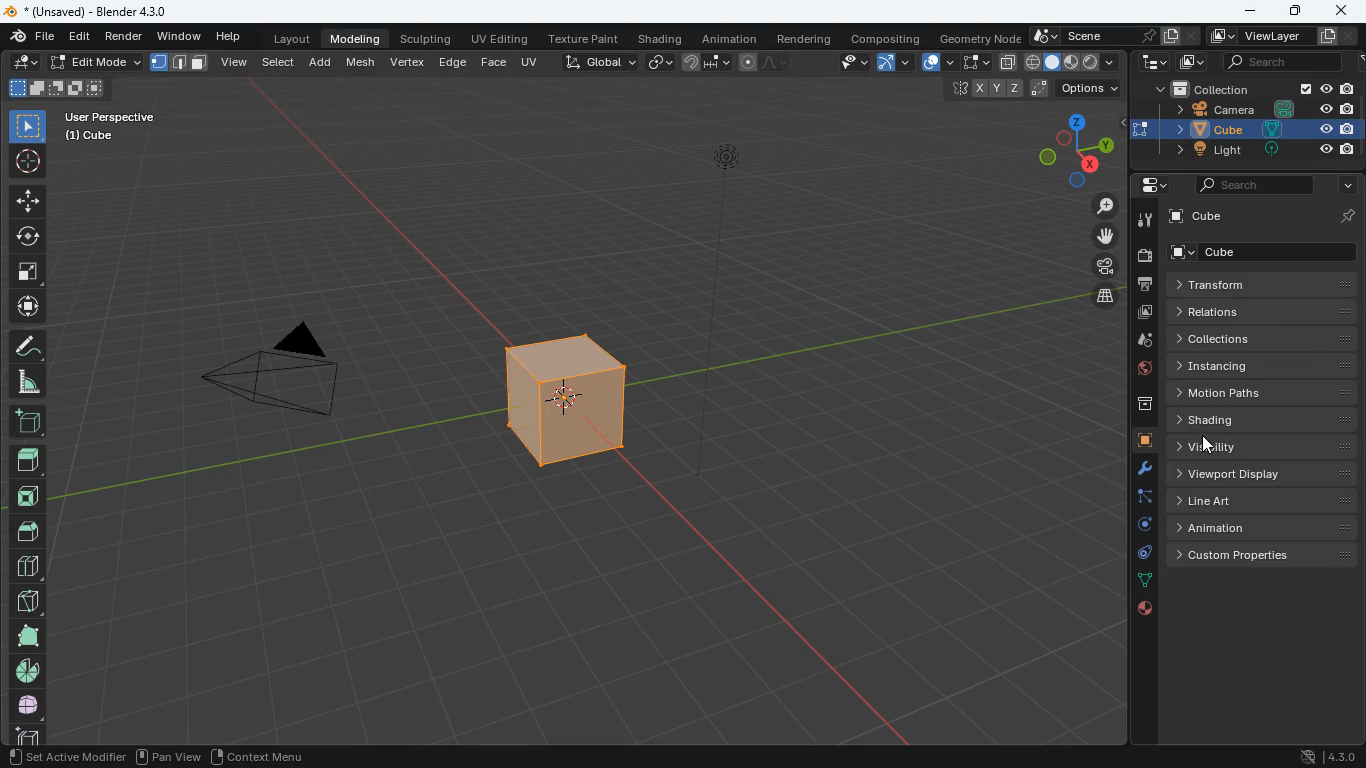 This screenshot has width=1366, height=768. What do you see at coordinates (1263, 474) in the screenshot?
I see `viewport display` at bounding box center [1263, 474].